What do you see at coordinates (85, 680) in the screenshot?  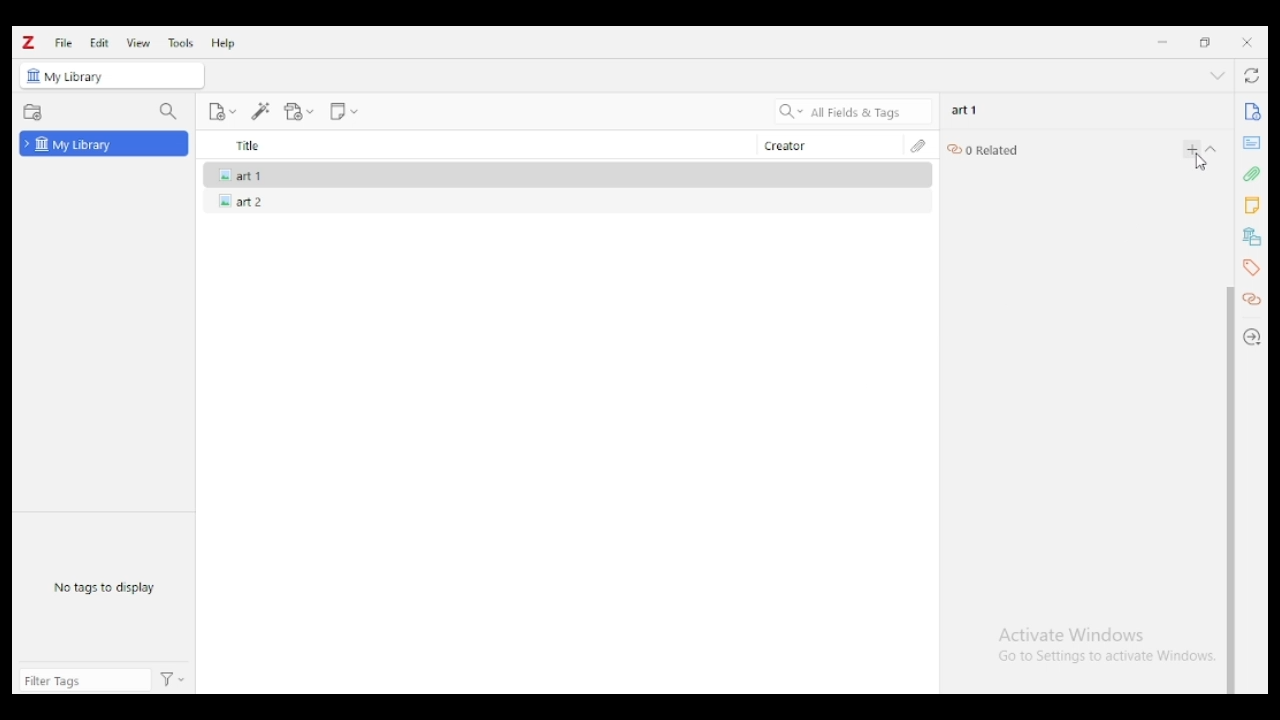 I see `filter tags` at bounding box center [85, 680].